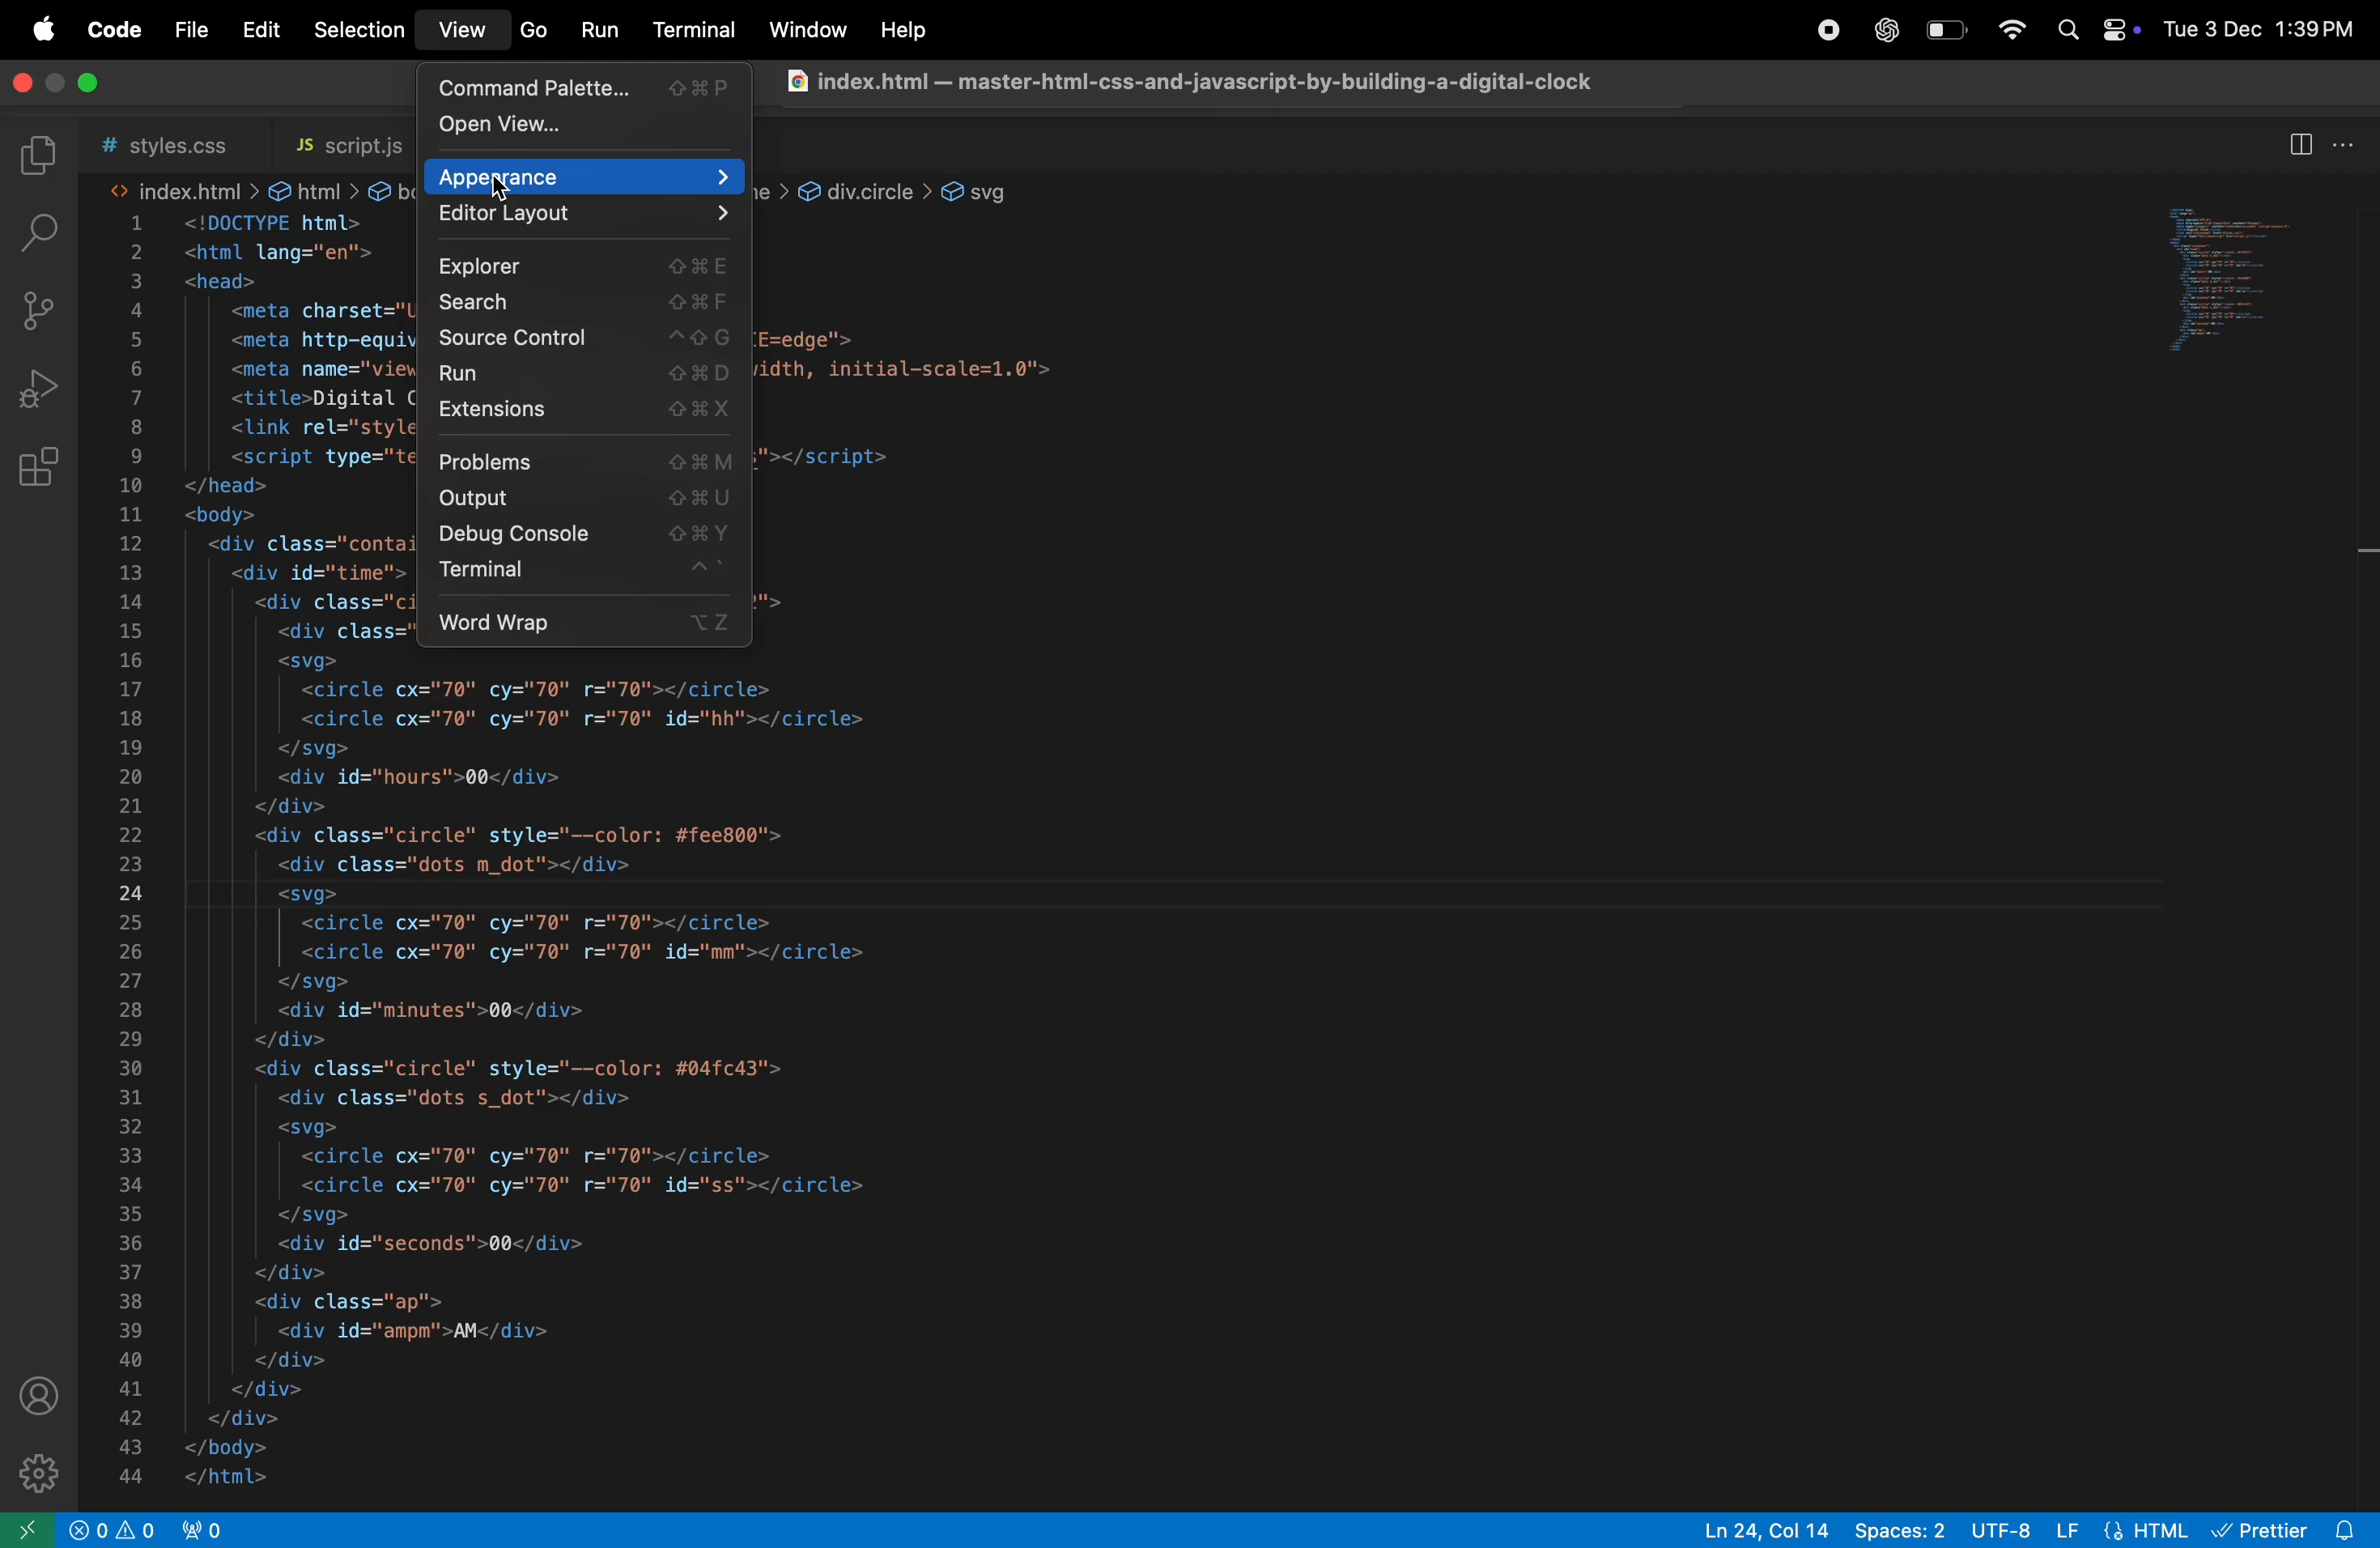 The image size is (2380, 1548). I want to click on index.html, so click(181, 190).